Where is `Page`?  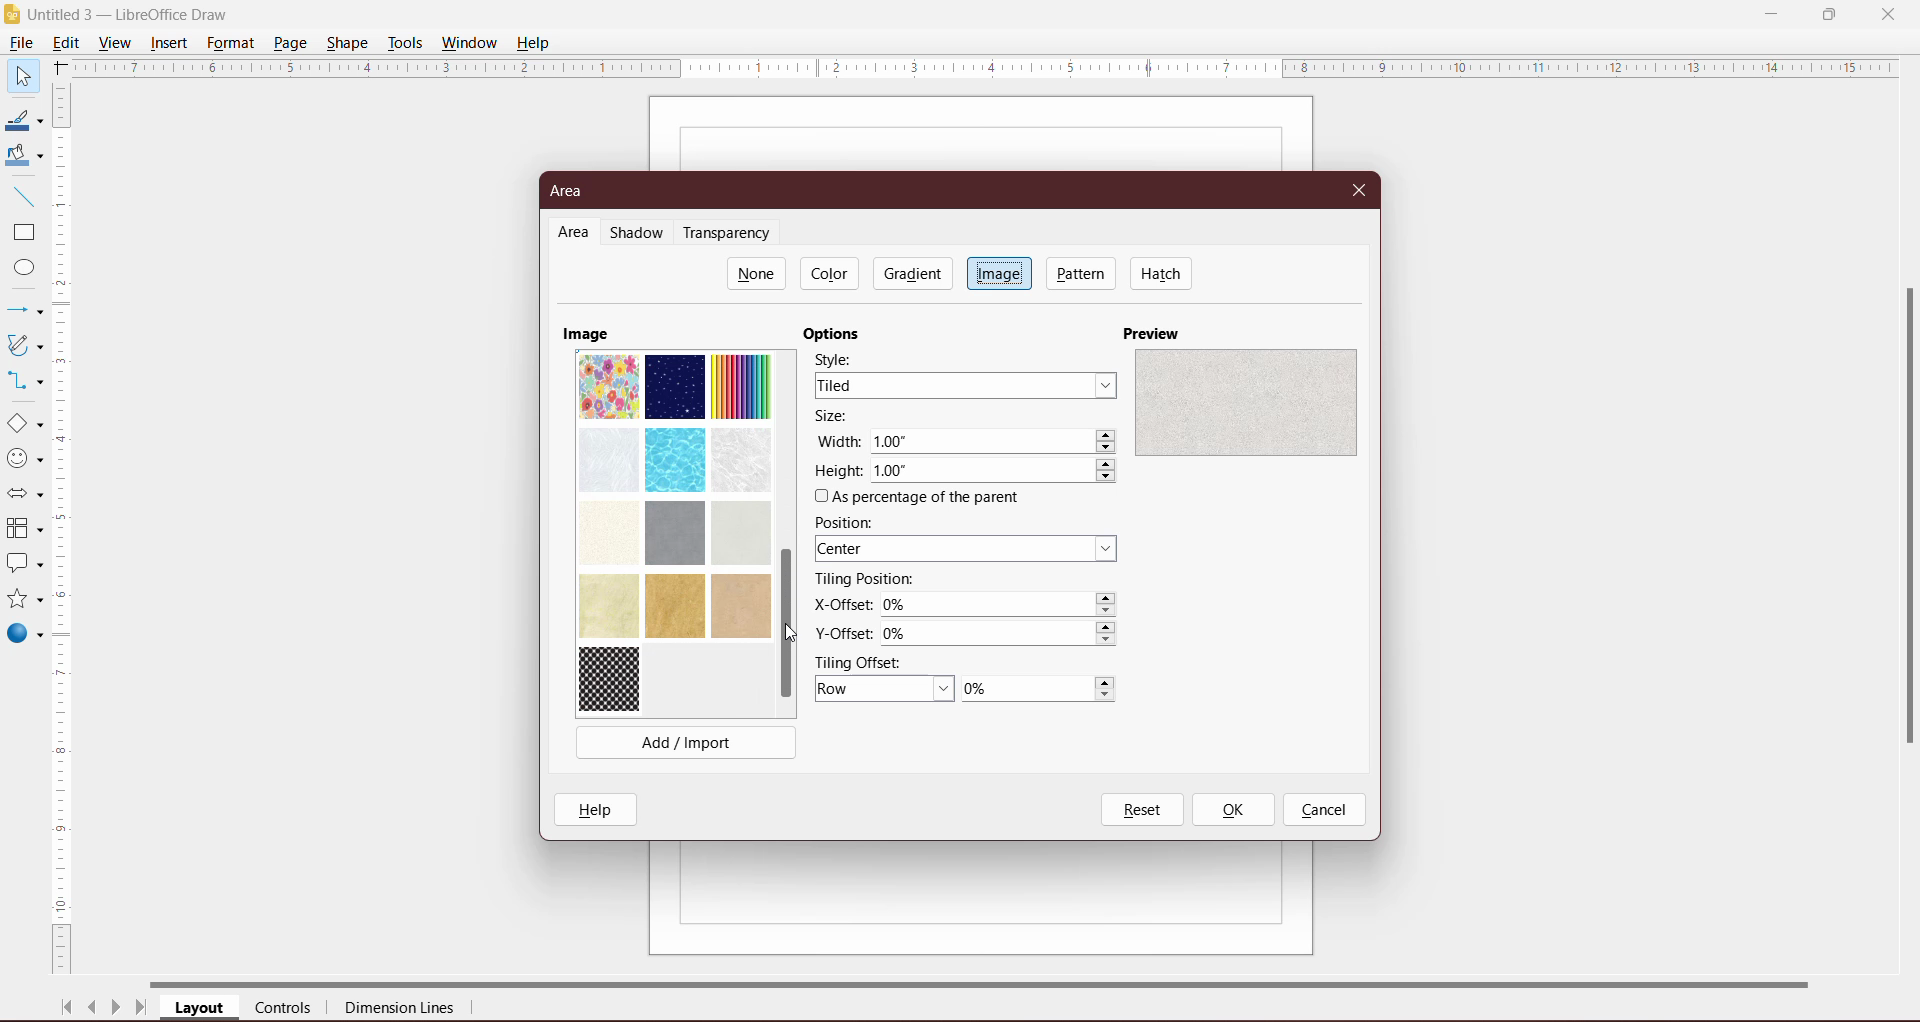 Page is located at coordinates (289, 42).